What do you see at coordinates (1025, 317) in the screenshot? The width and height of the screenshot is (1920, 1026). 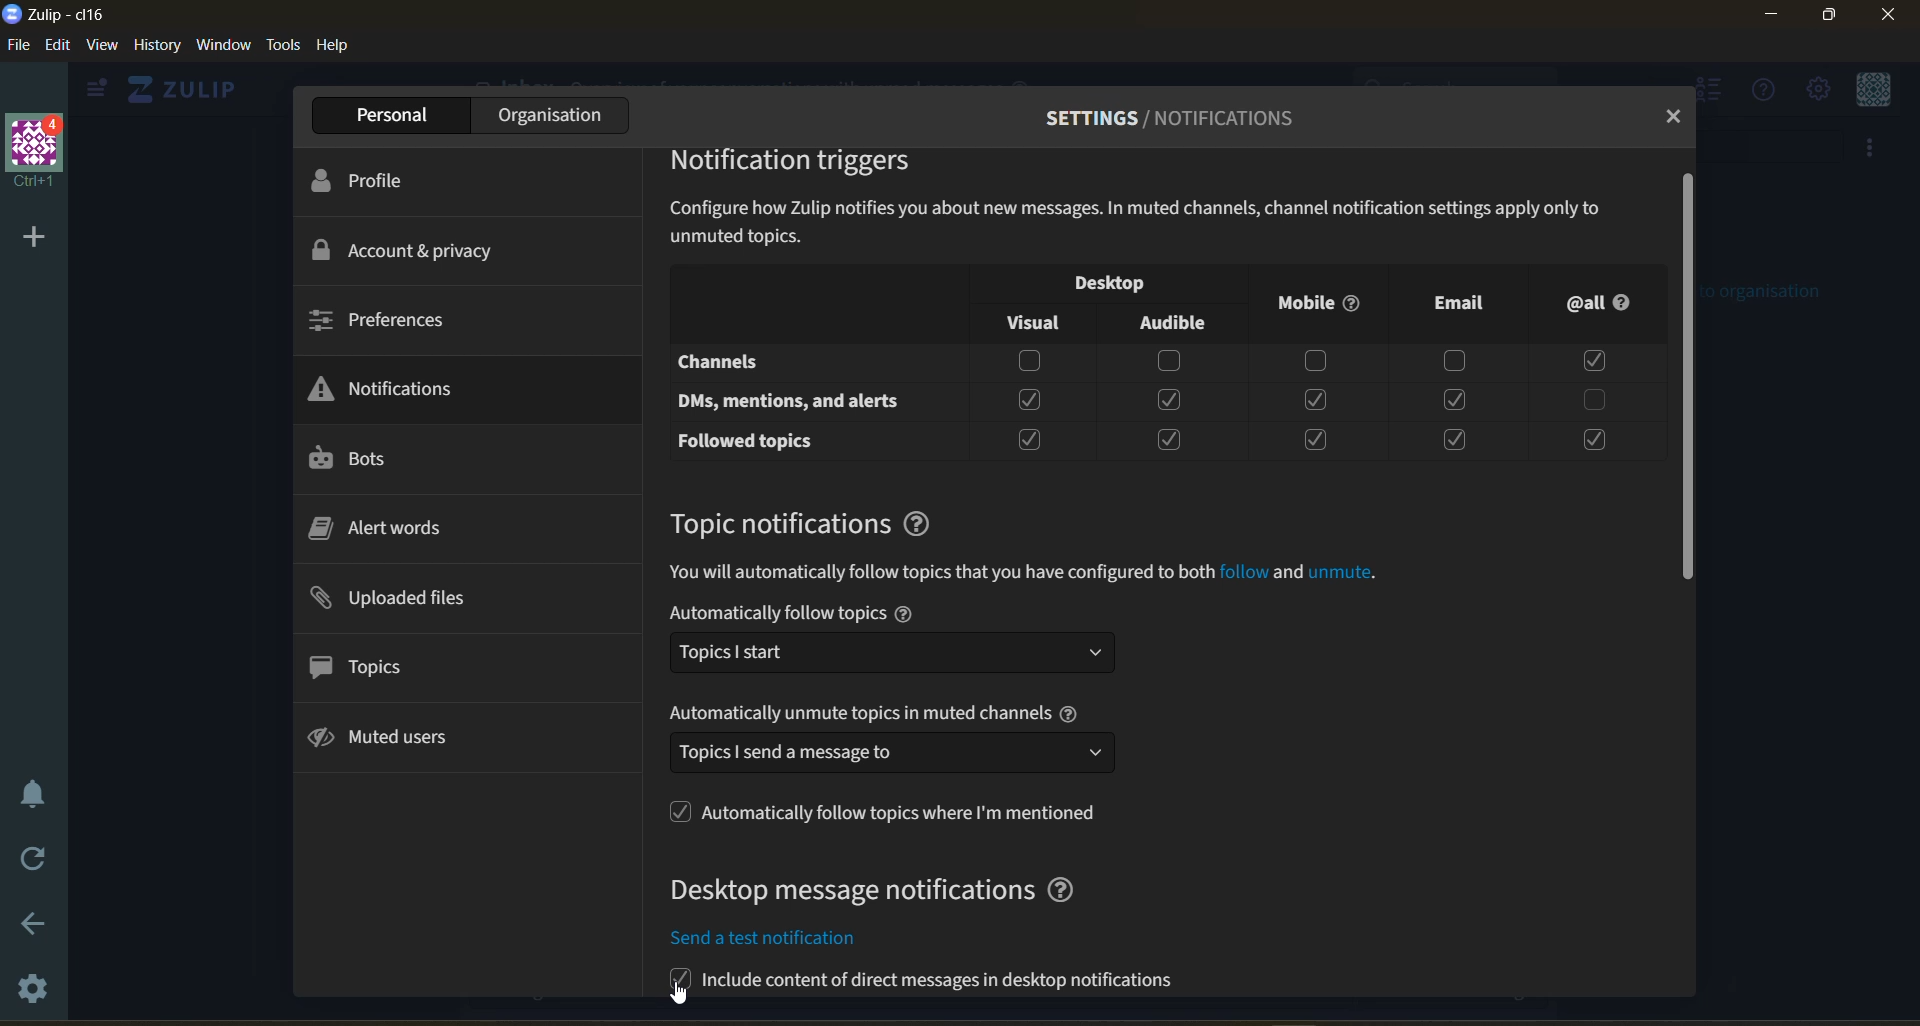 I see `Visual` at bounding box center [1025, 317].